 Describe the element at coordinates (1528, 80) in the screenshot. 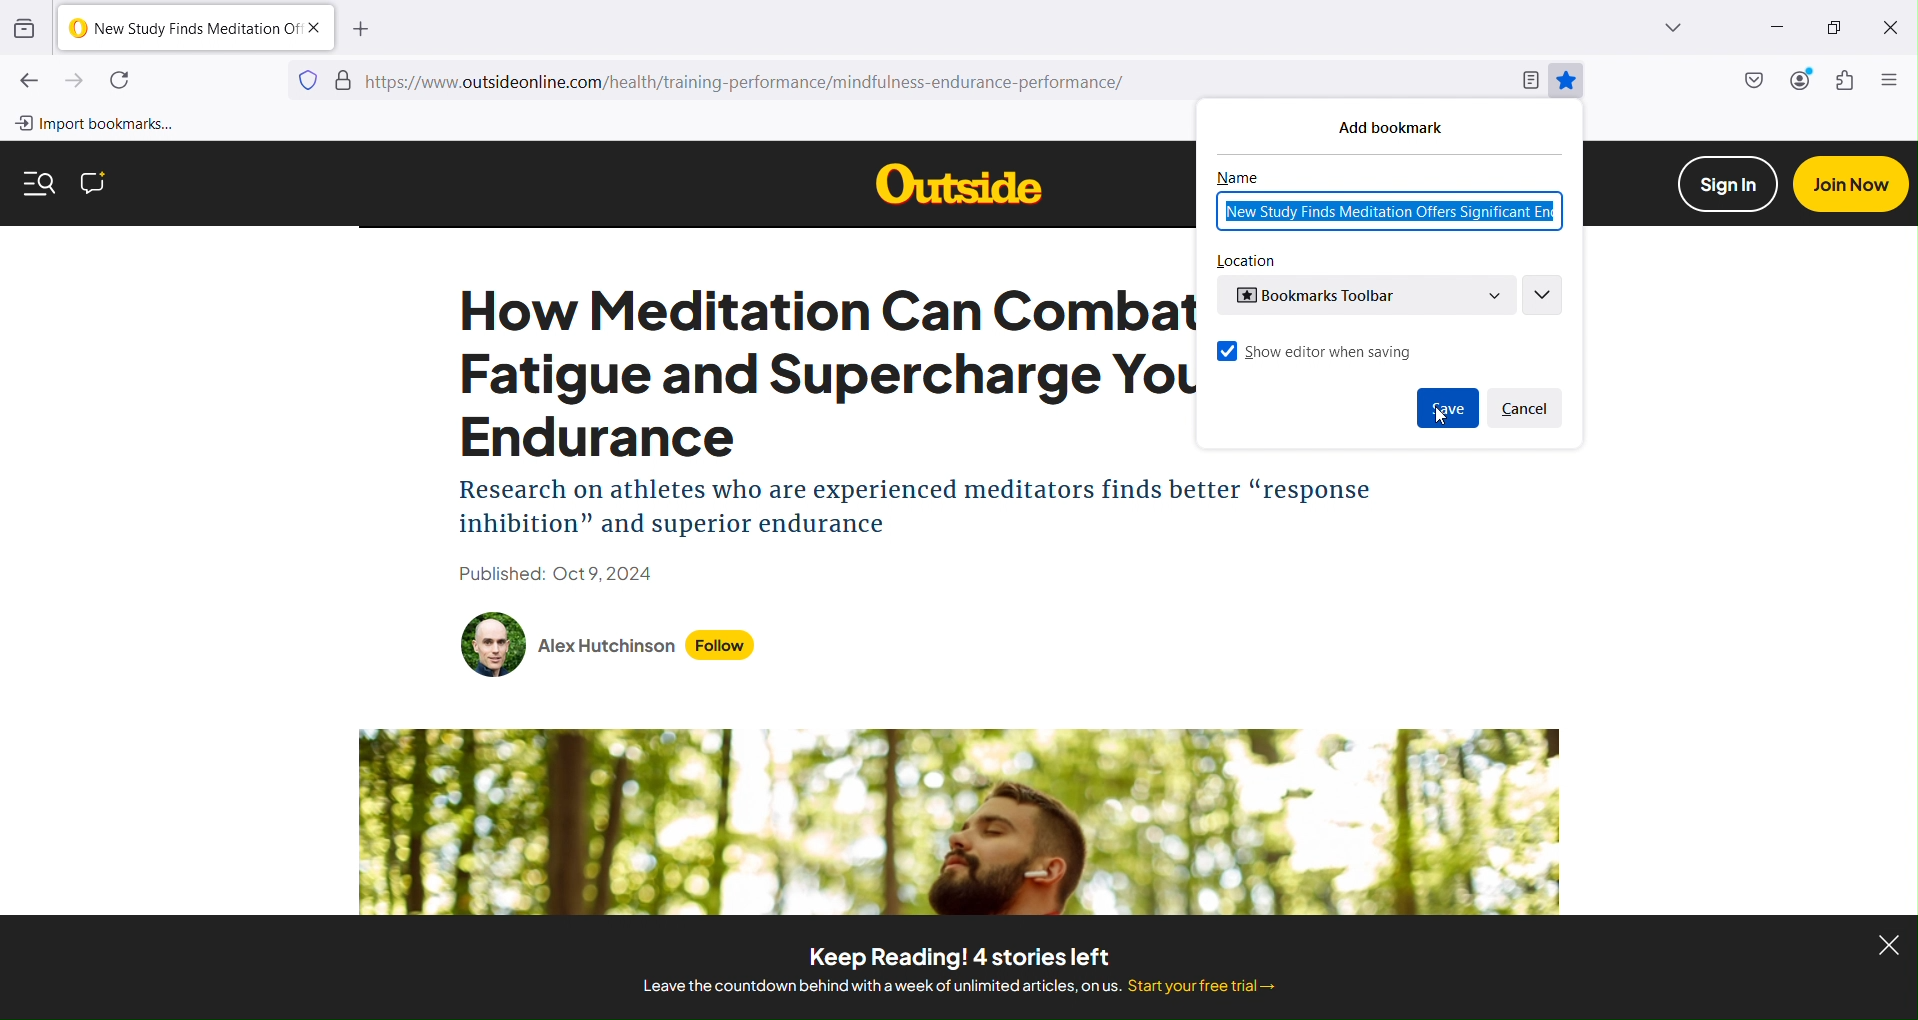

I see `Toggle reader view` at that location.